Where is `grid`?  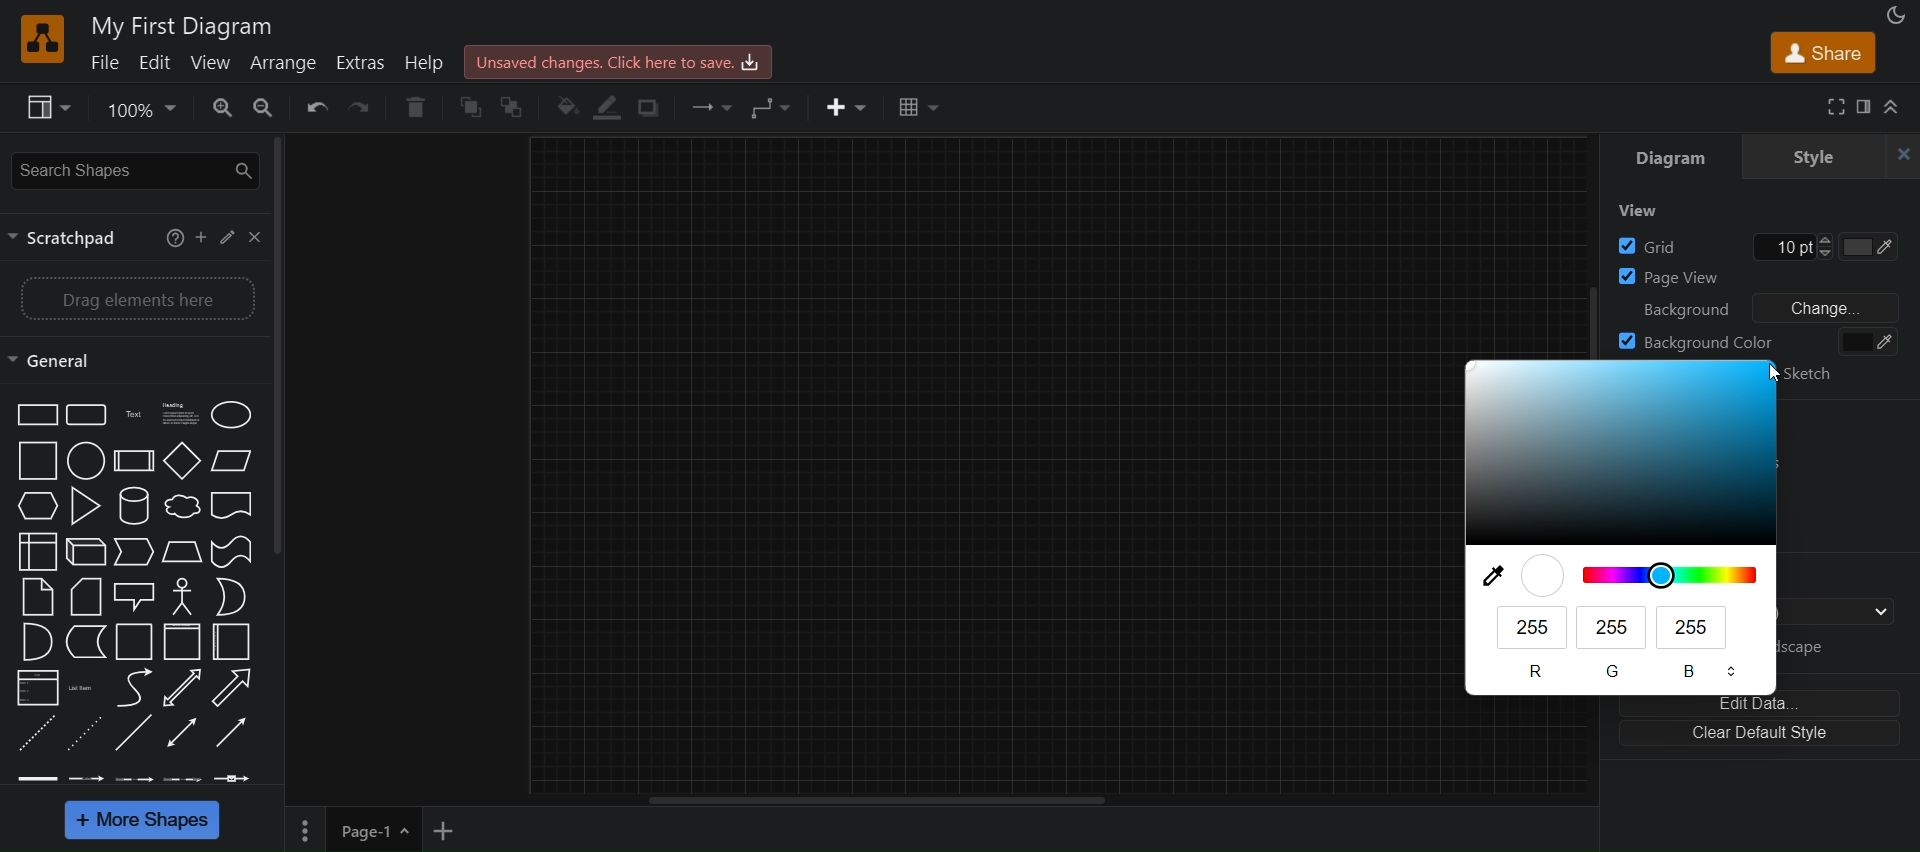 grid is located at coordinates (1755, 244).